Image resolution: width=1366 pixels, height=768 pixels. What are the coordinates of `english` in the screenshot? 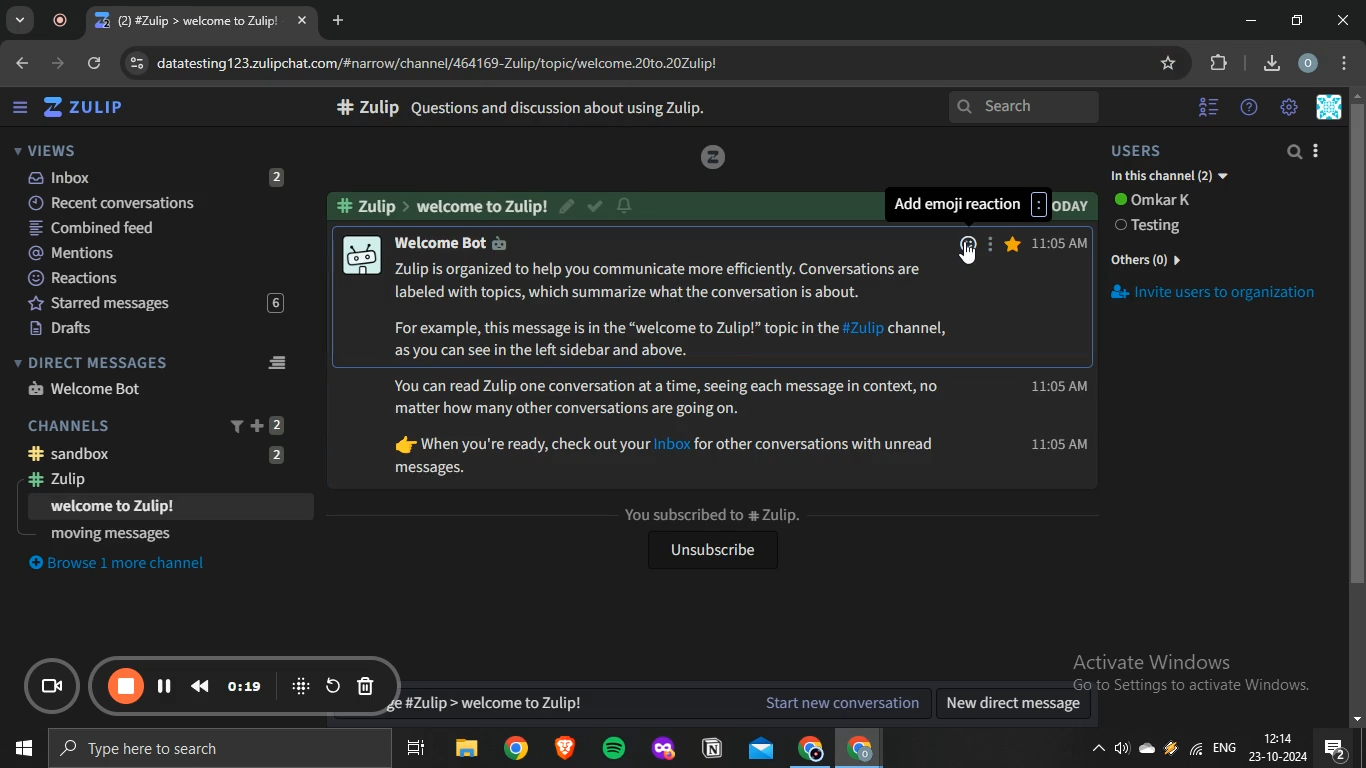 It's located at (1224, 750).